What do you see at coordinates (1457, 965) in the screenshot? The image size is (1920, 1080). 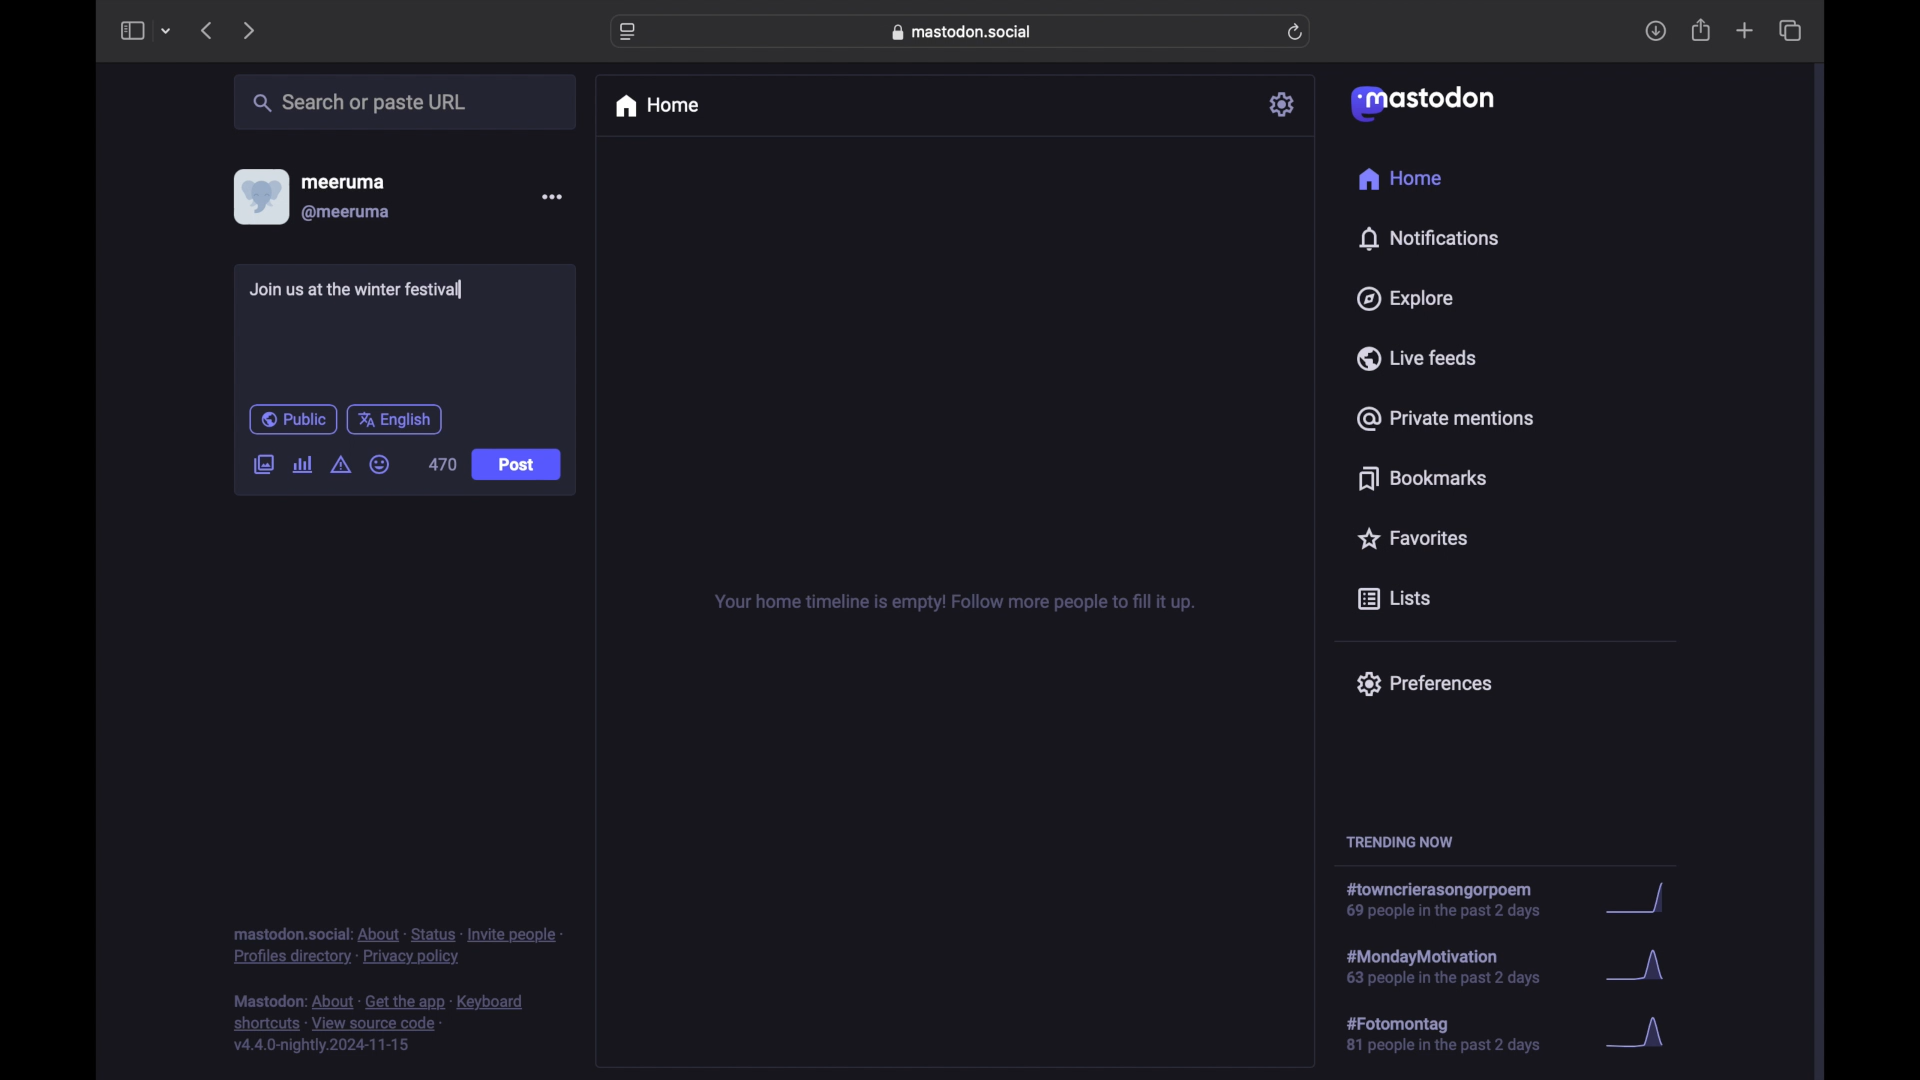 I see `hashtag trend` at bounding box center [1457, 965].